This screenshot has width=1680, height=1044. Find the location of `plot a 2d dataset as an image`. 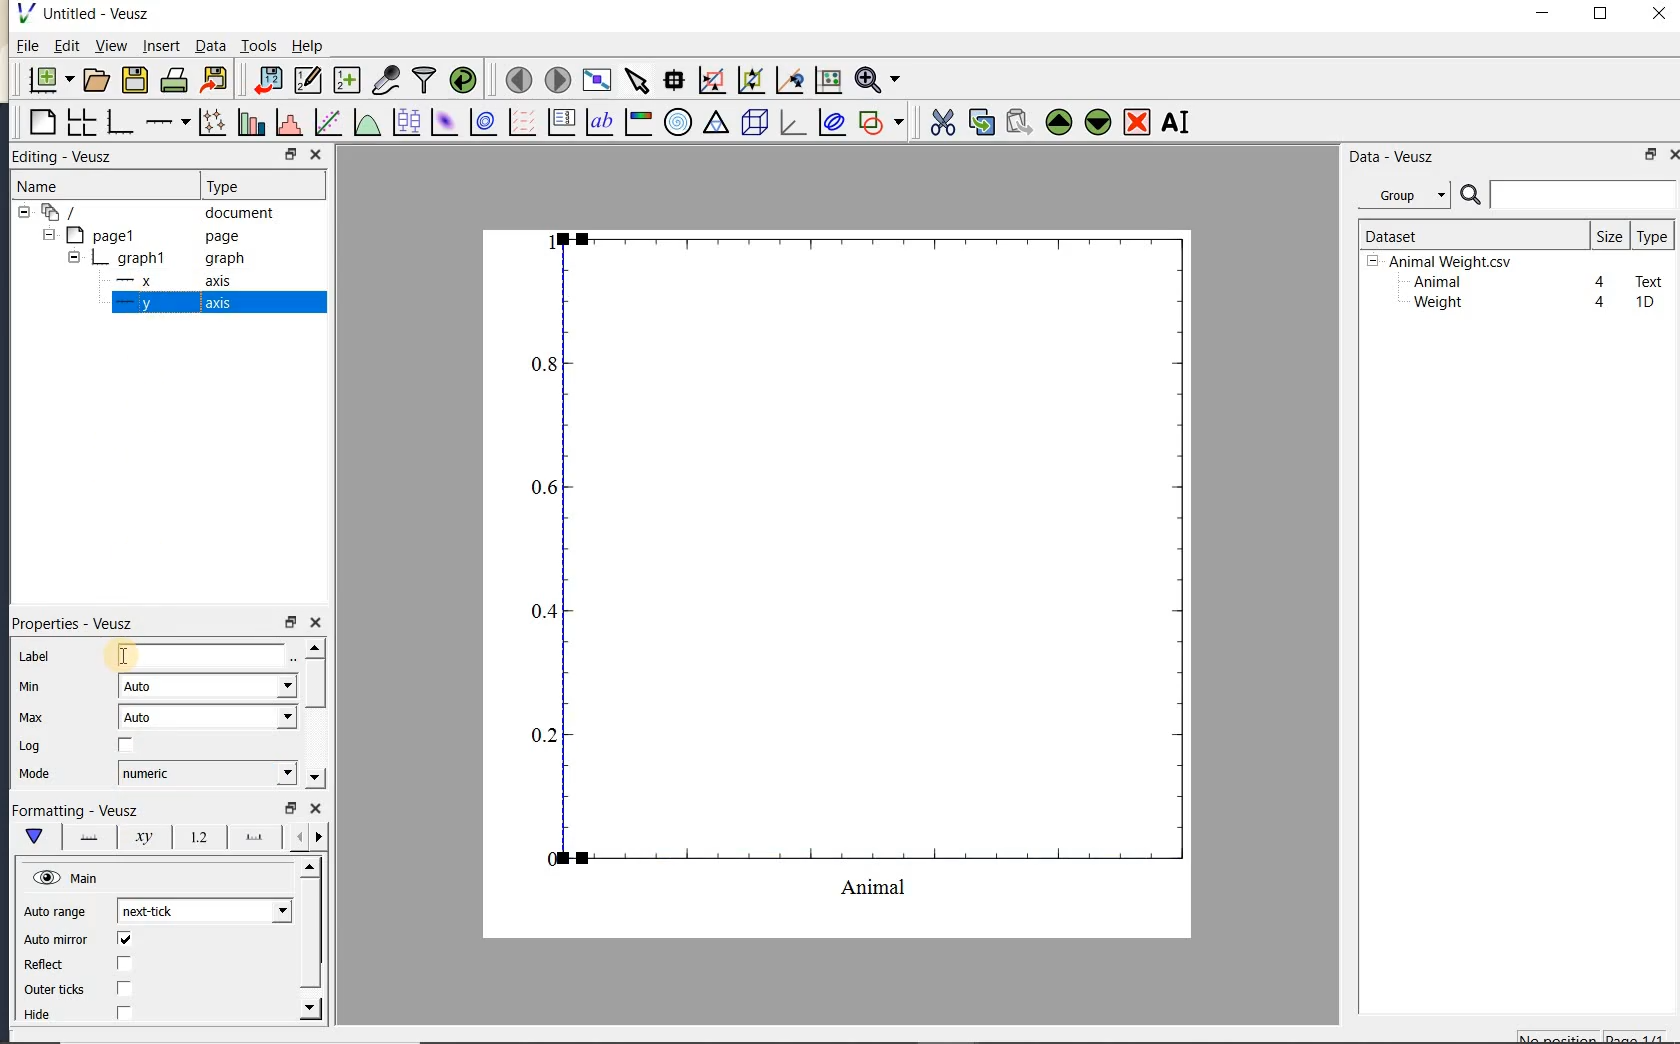

plot a 2d dataset as an image is located at coordinates (443, 122).